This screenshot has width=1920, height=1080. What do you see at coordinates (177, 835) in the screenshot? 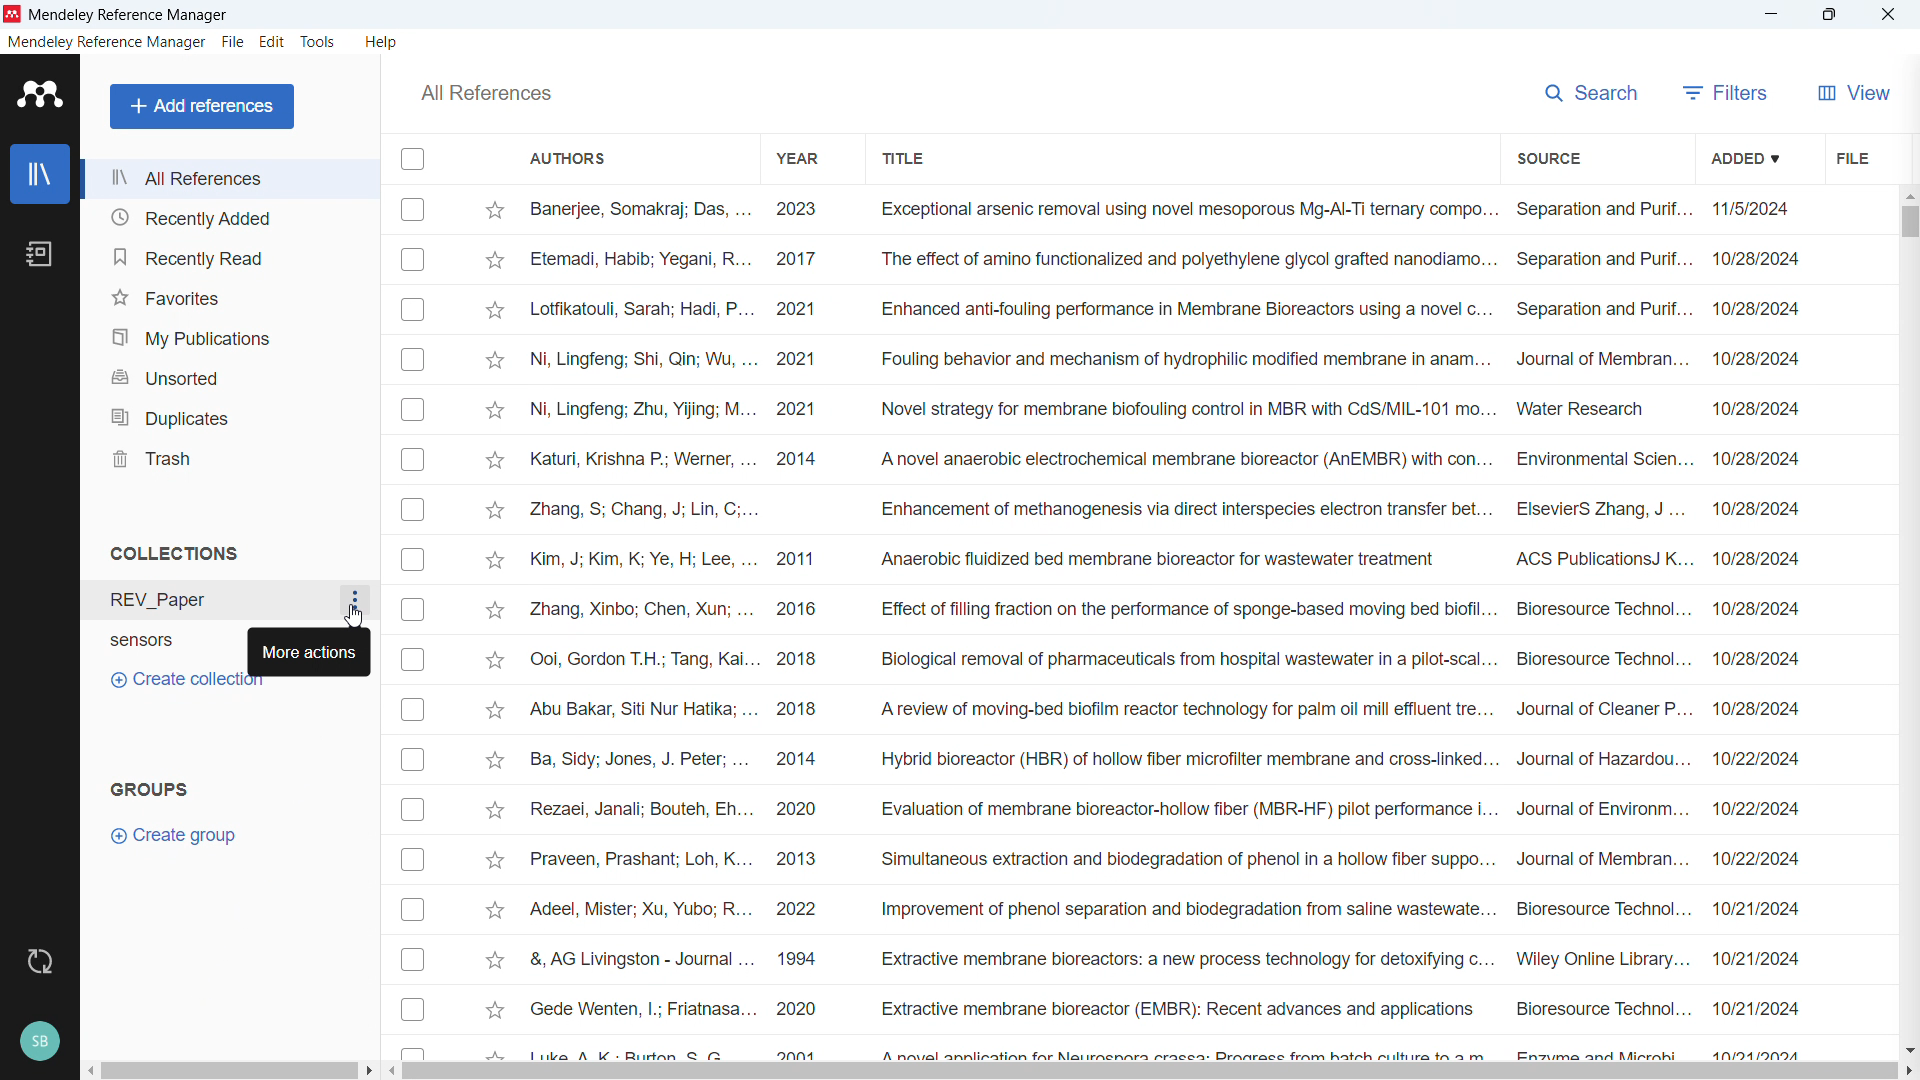
I see `Create group ` at bounding box center [177, 835].